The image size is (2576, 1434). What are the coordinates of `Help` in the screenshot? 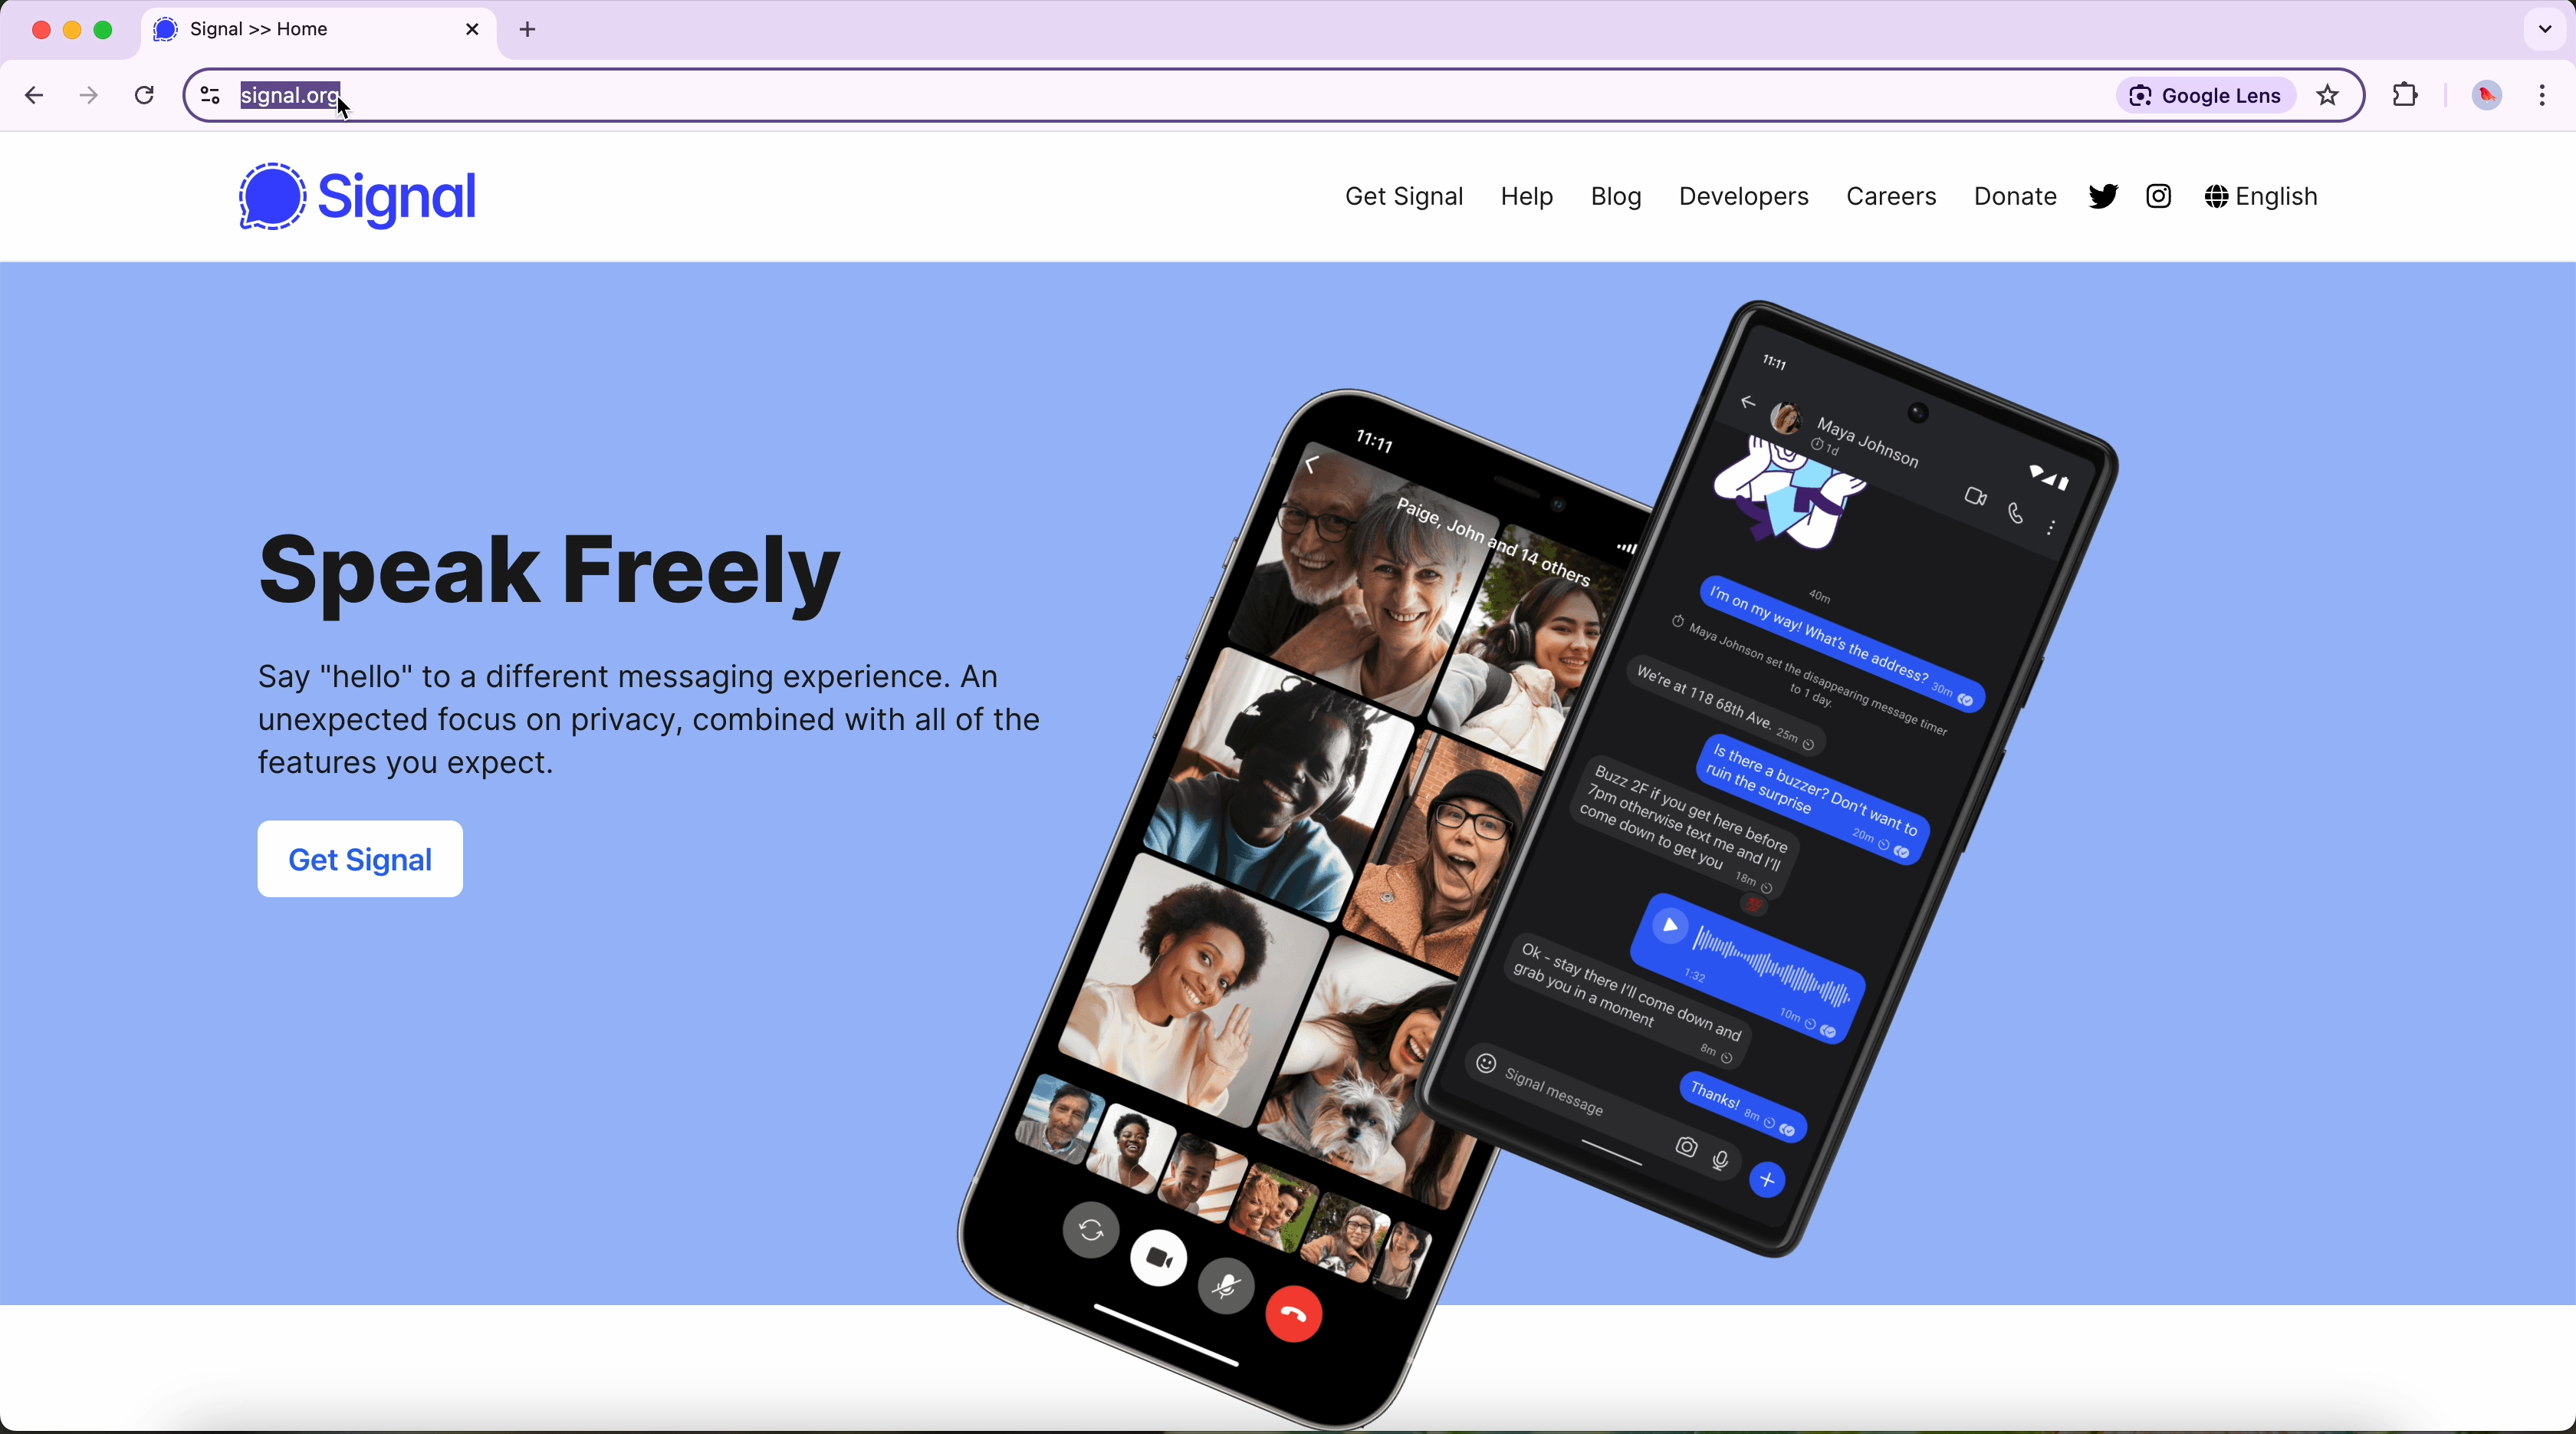 It's located at (1530, 196).